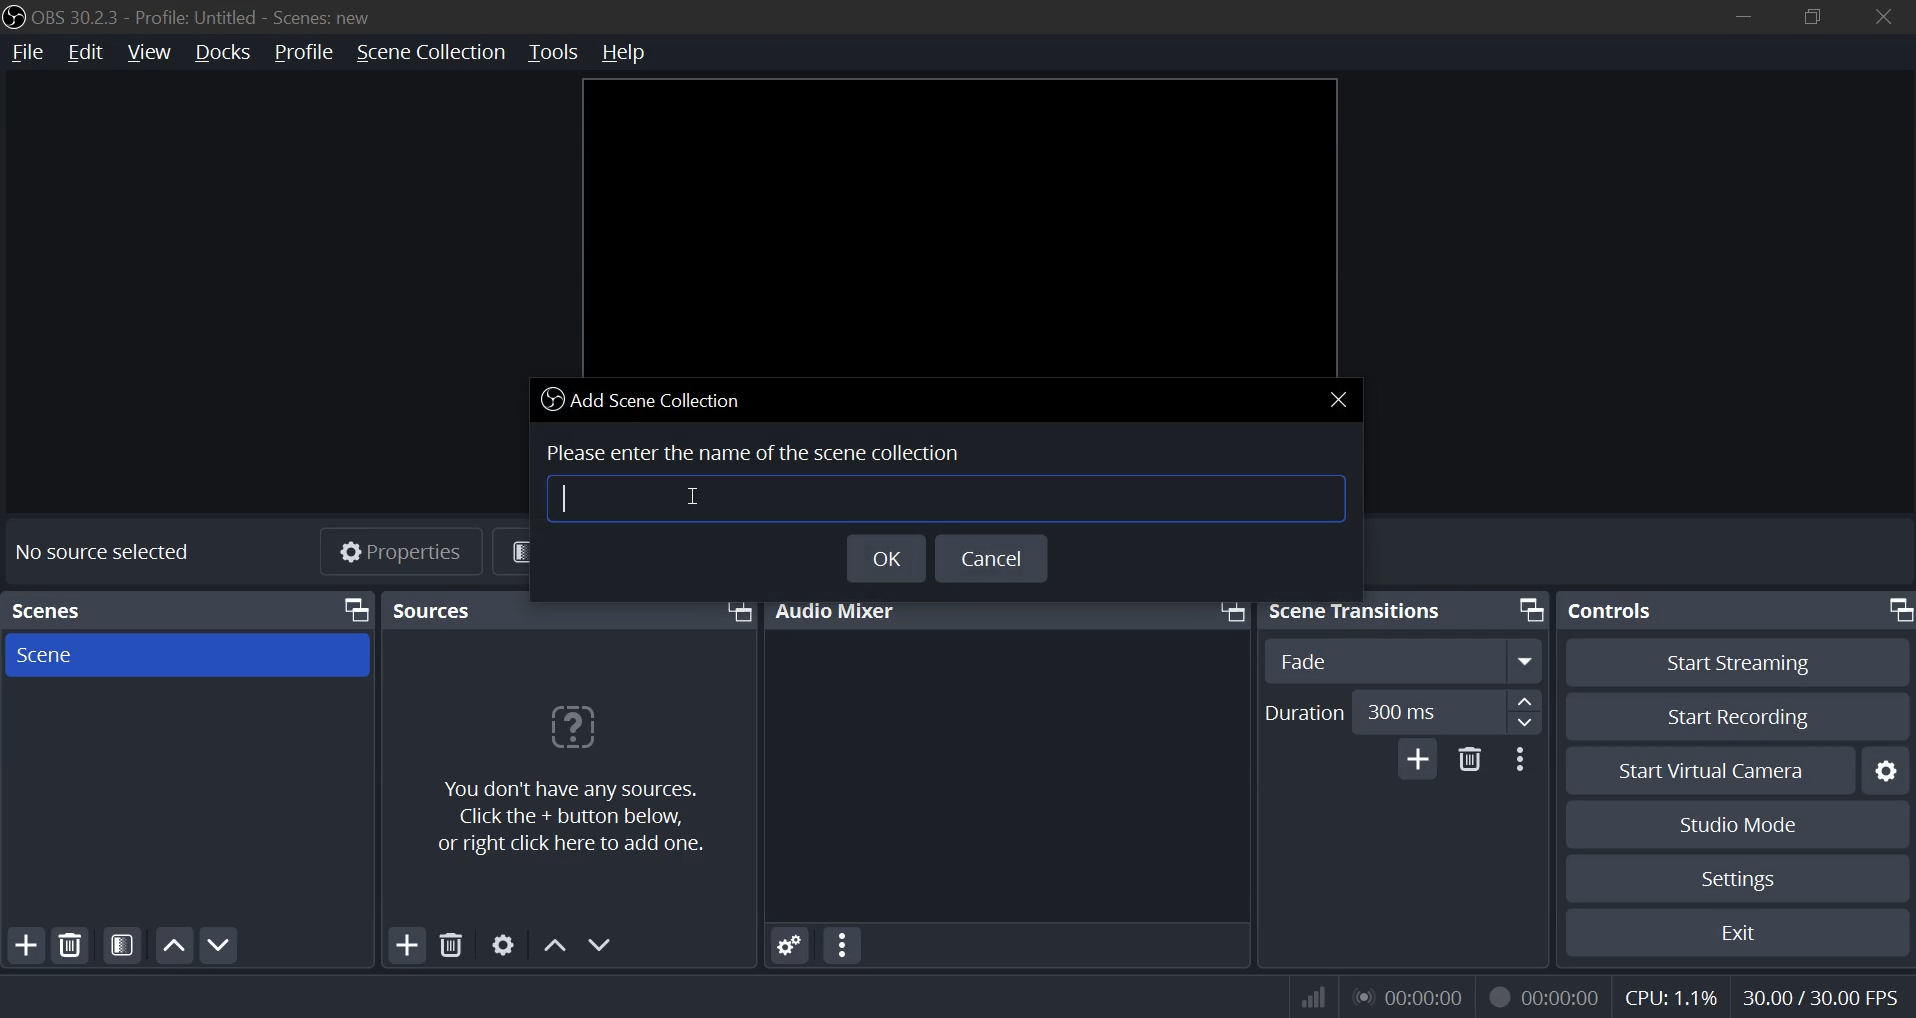  Describe the element at coordinates (1618, 612) in the screenshot. I see `controls` at that location.